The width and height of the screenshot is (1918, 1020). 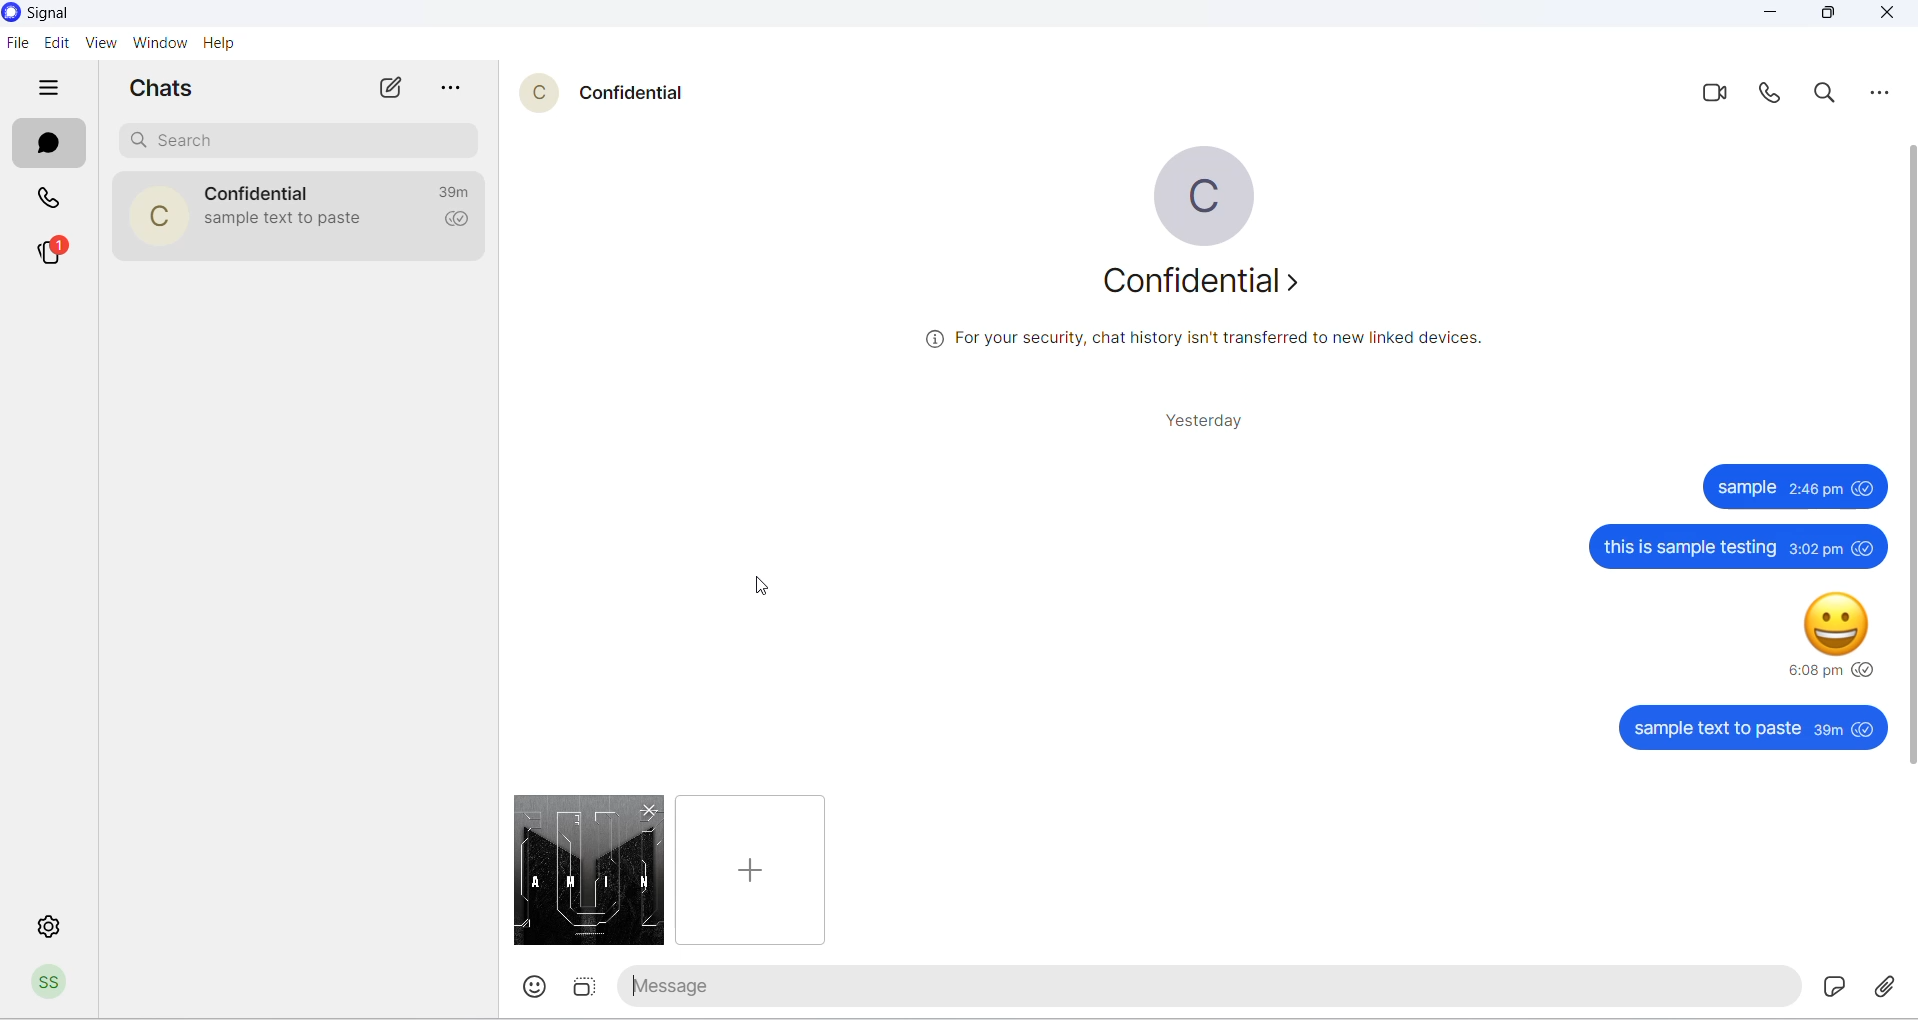 I want to click on contact name, so click(x=262, y=190).